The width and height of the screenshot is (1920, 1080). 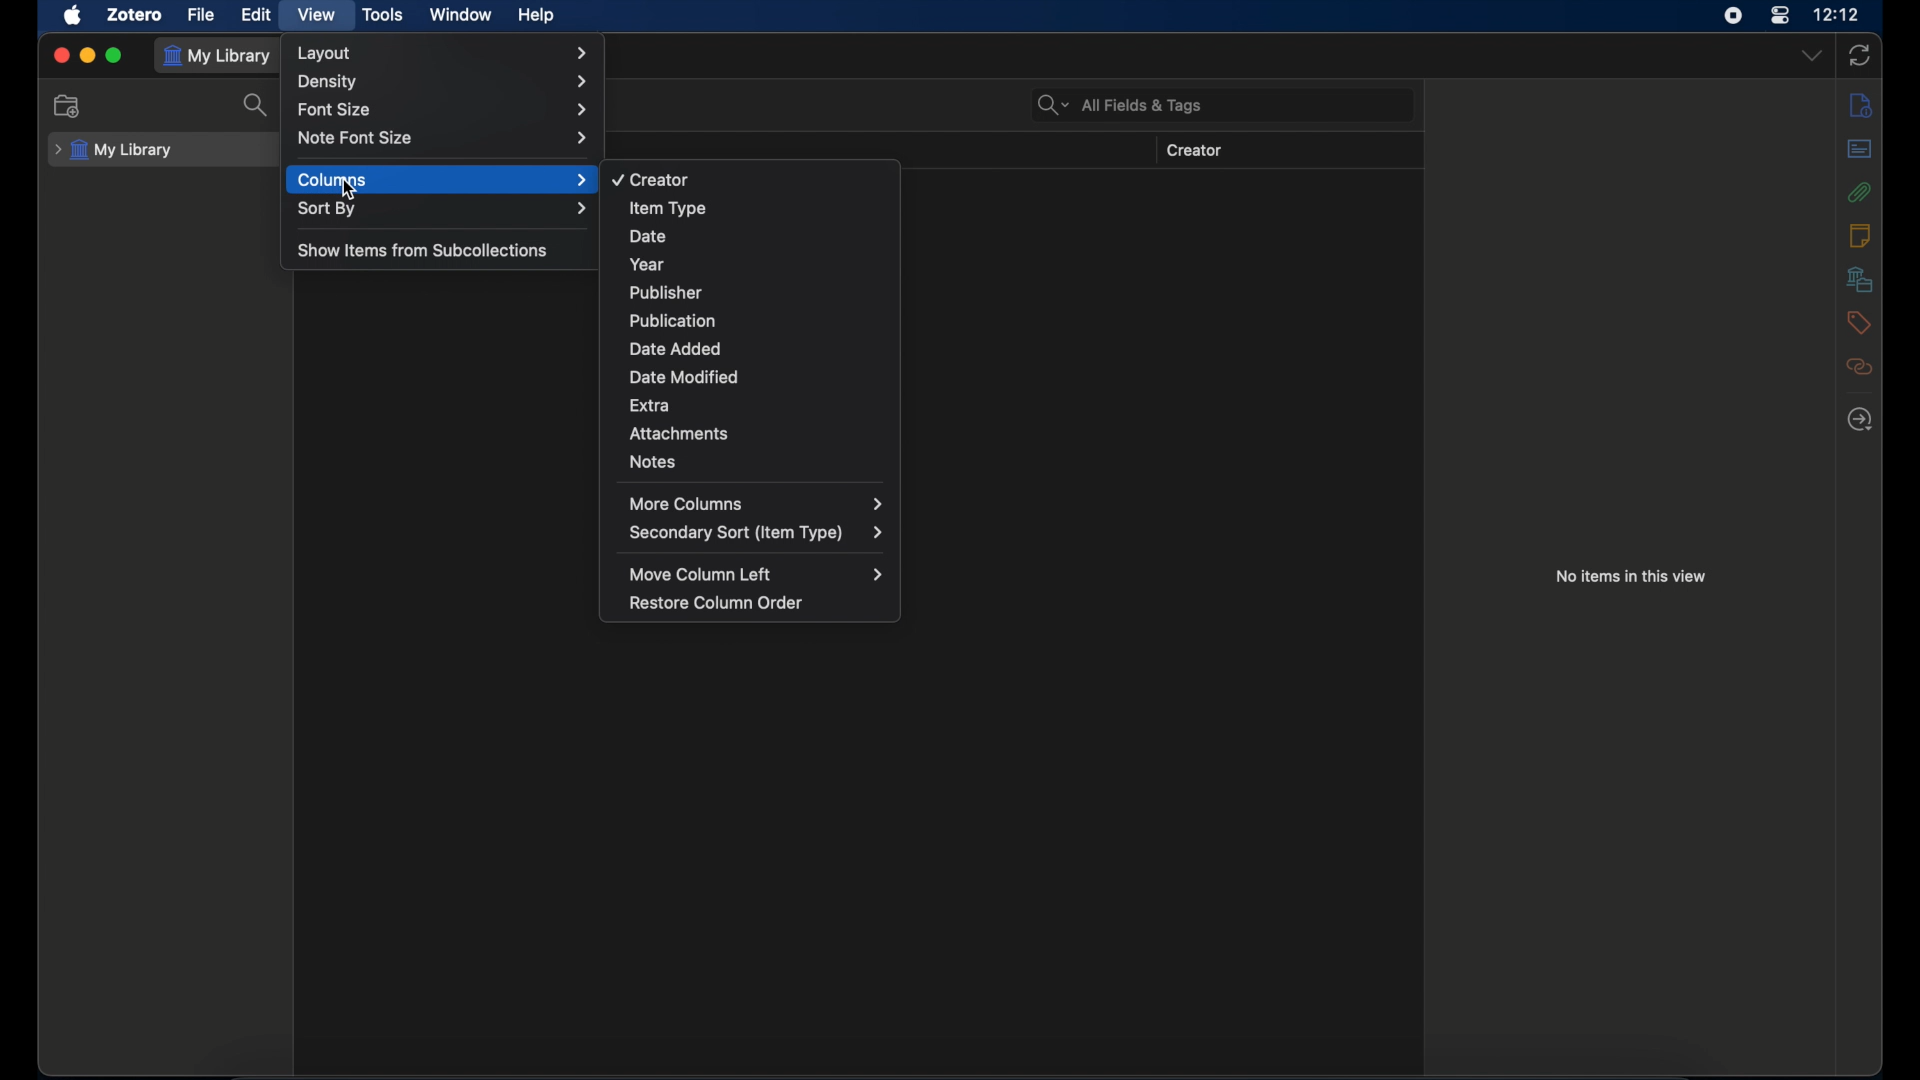 I want to click on window, so click(x=460, y=14).